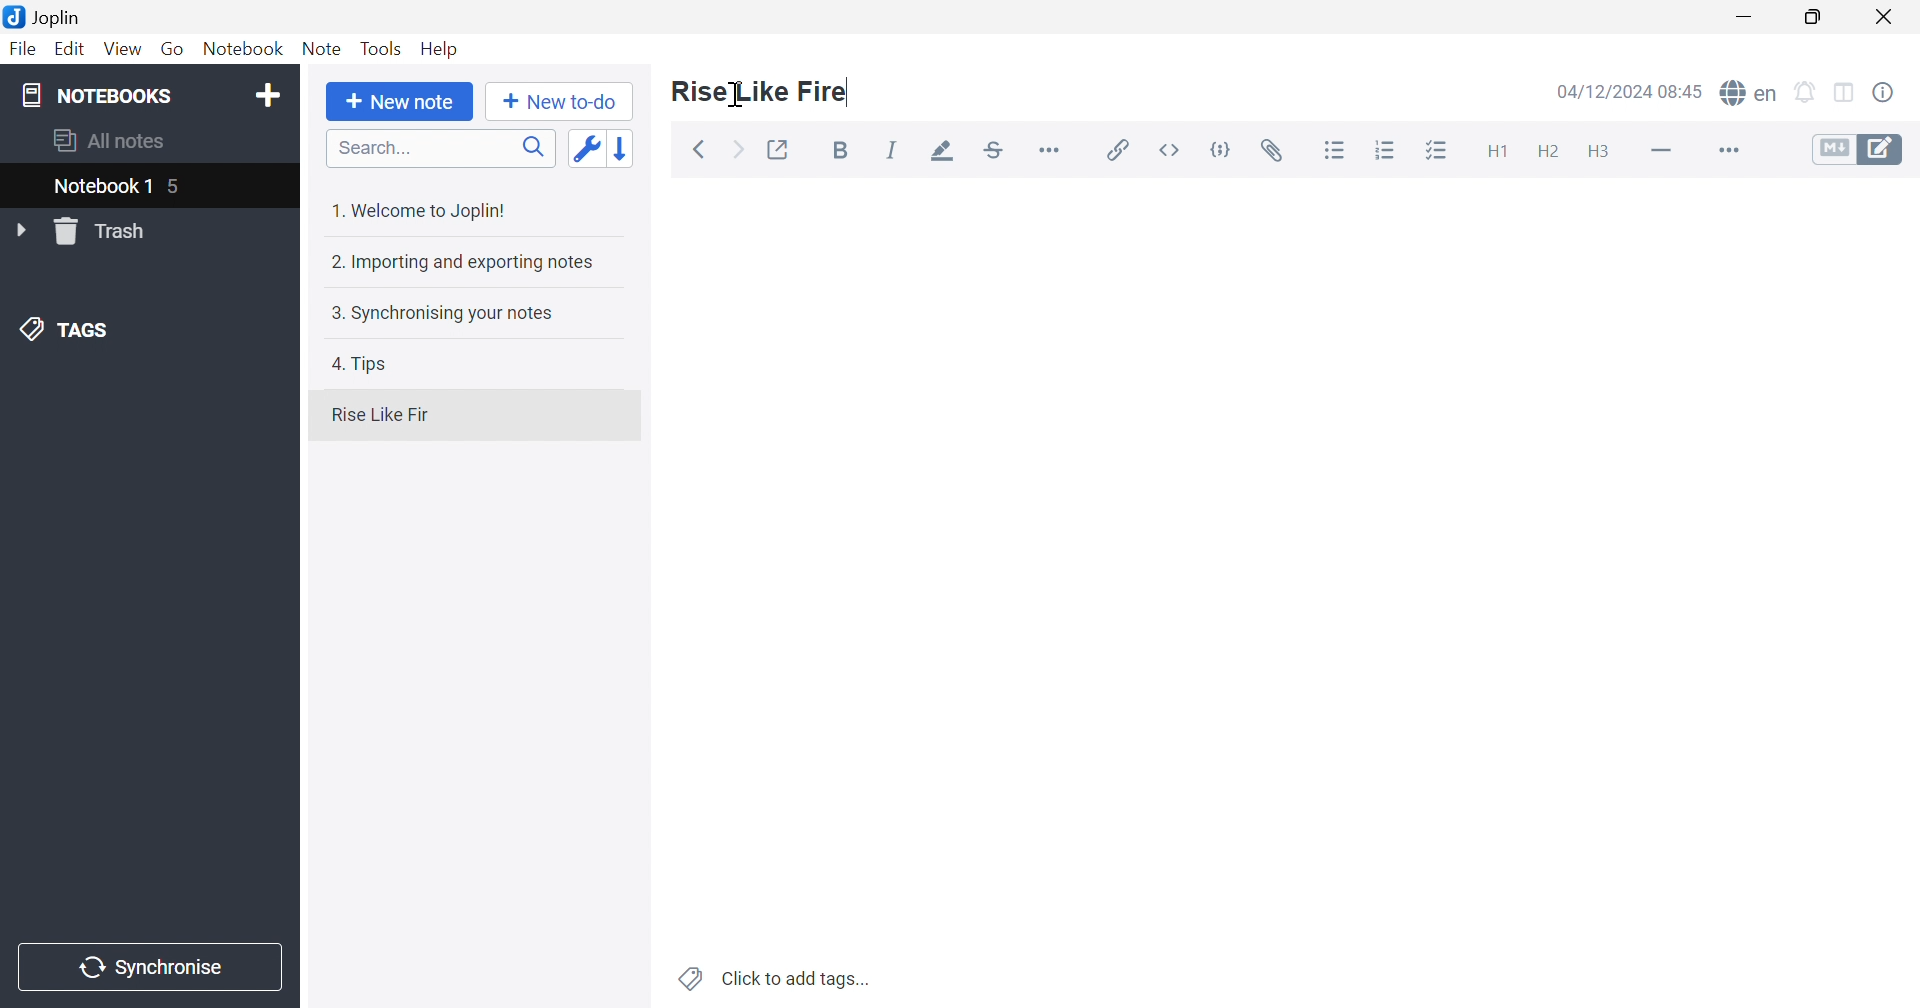  I want to click on Attach file, so click(1275, 150).